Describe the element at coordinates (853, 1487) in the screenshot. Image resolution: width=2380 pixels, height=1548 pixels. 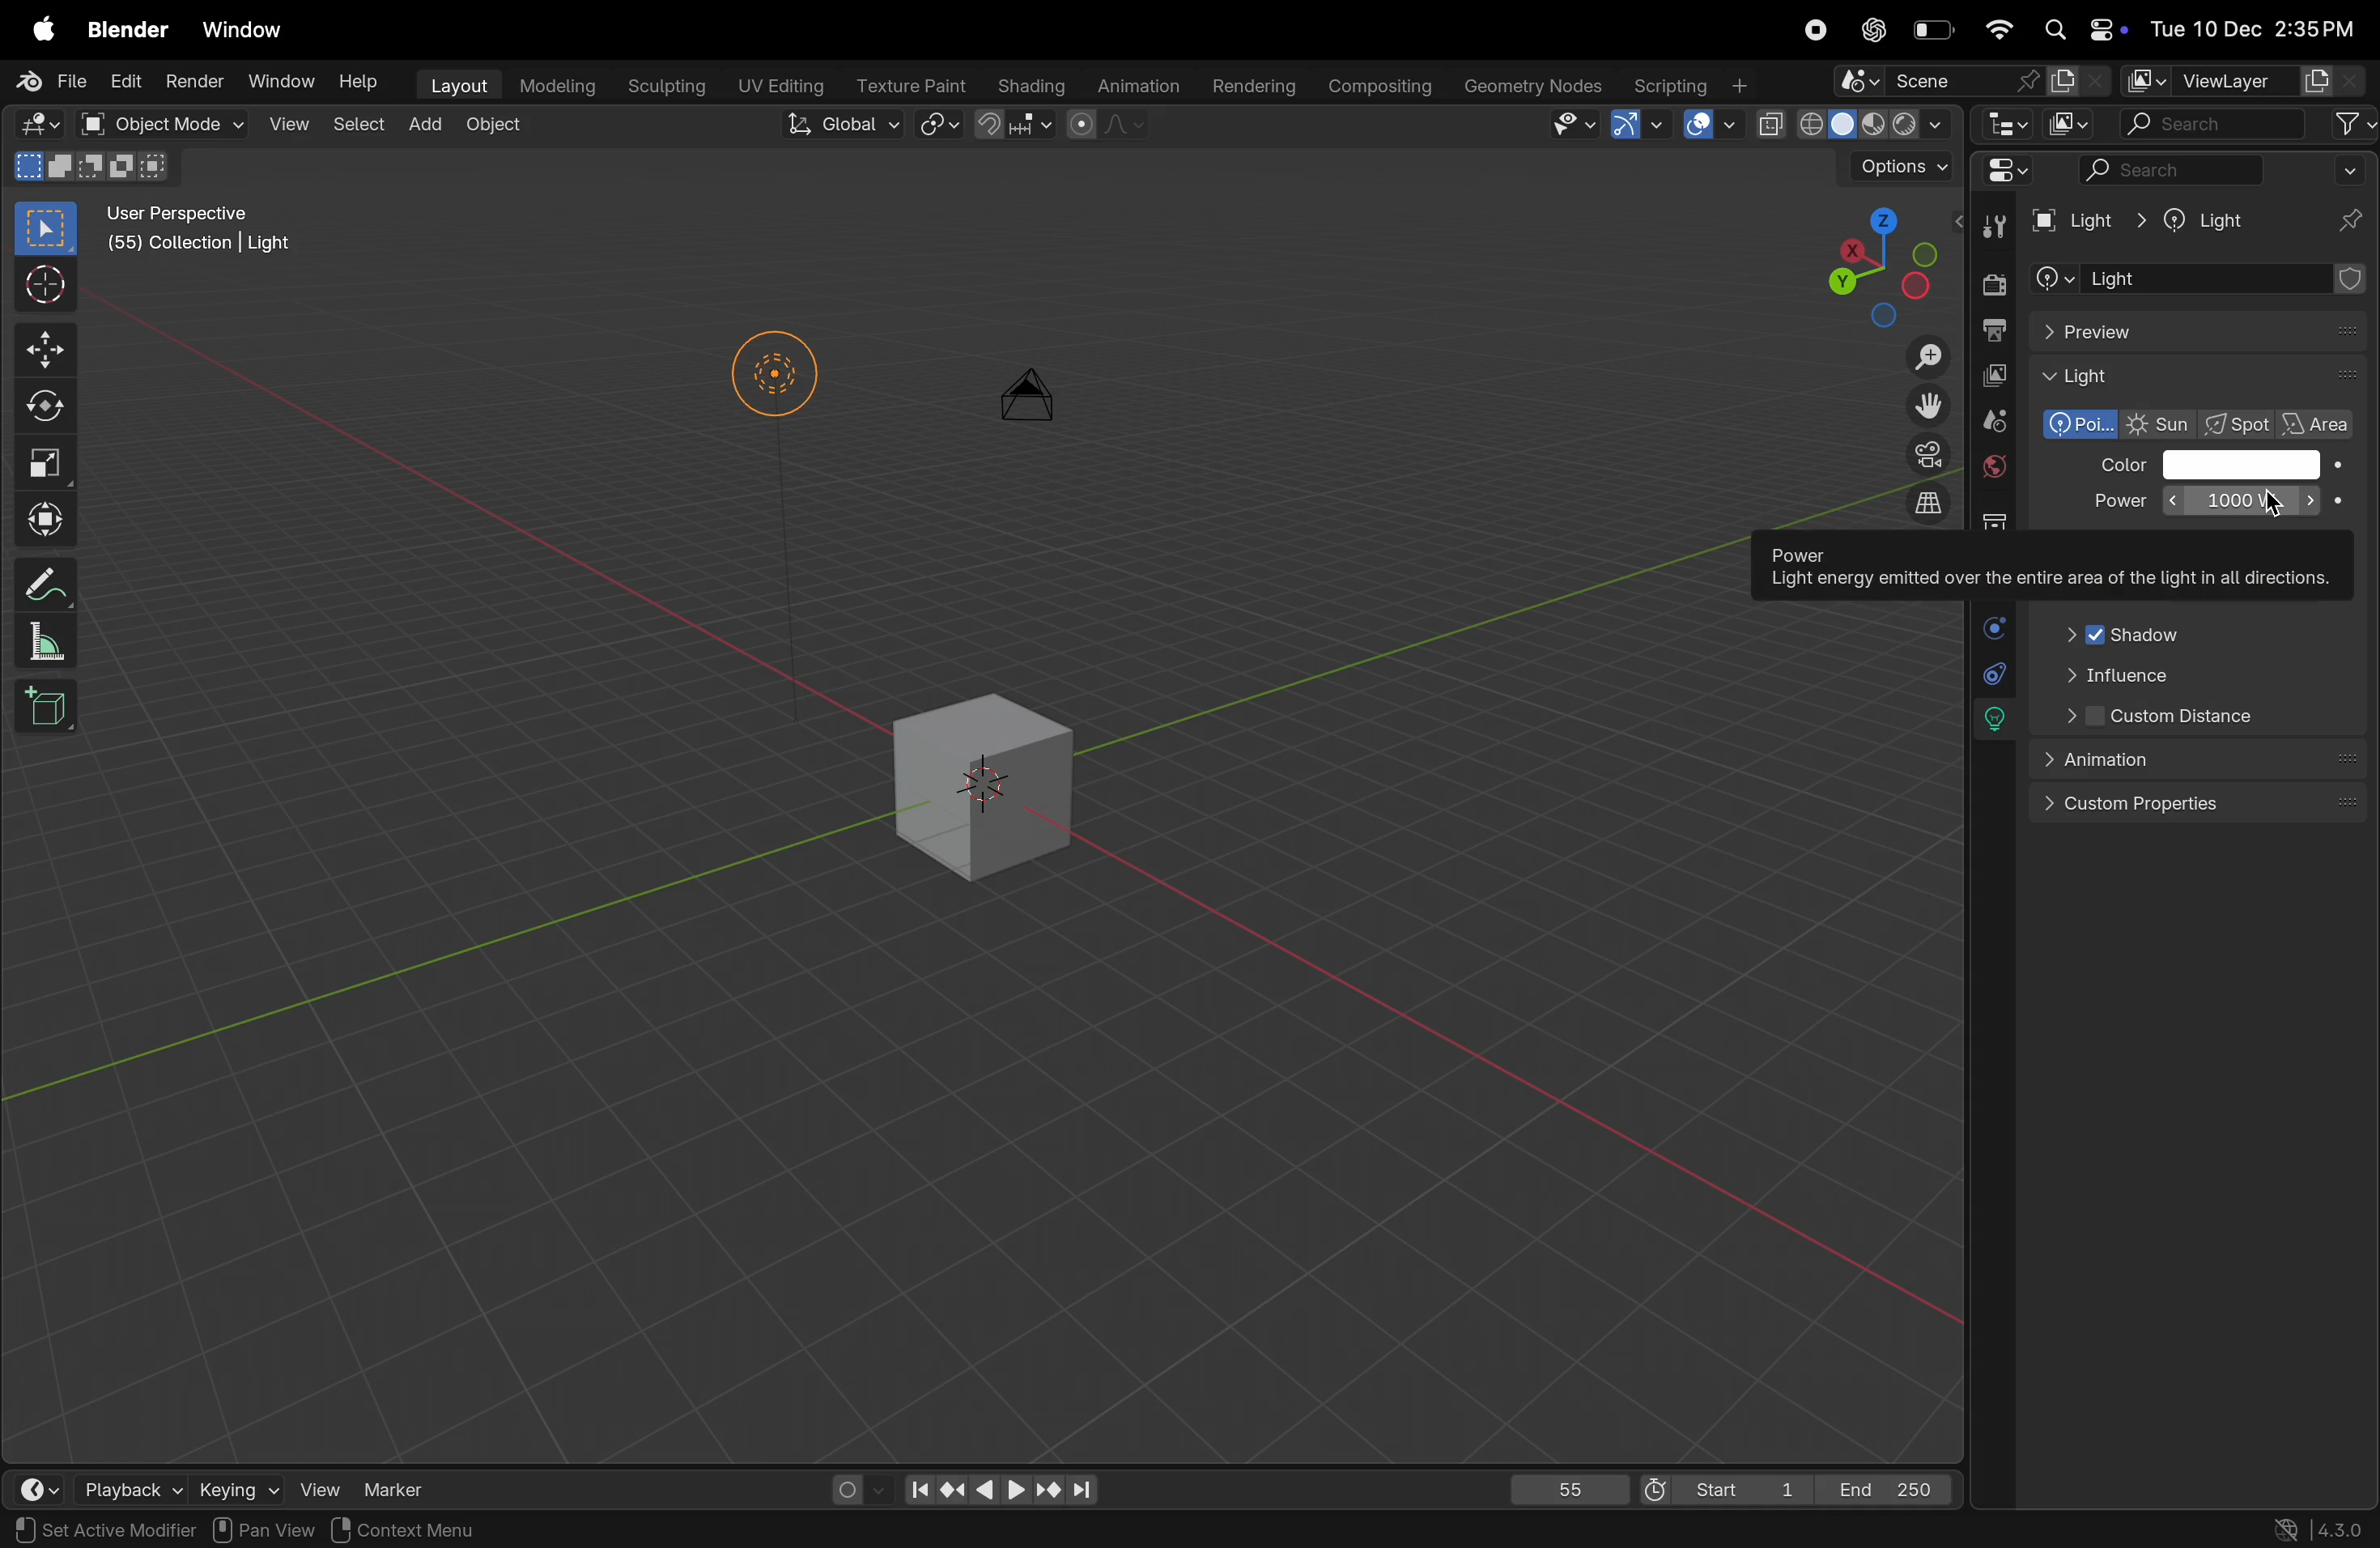
I see `auto keying` at that location.